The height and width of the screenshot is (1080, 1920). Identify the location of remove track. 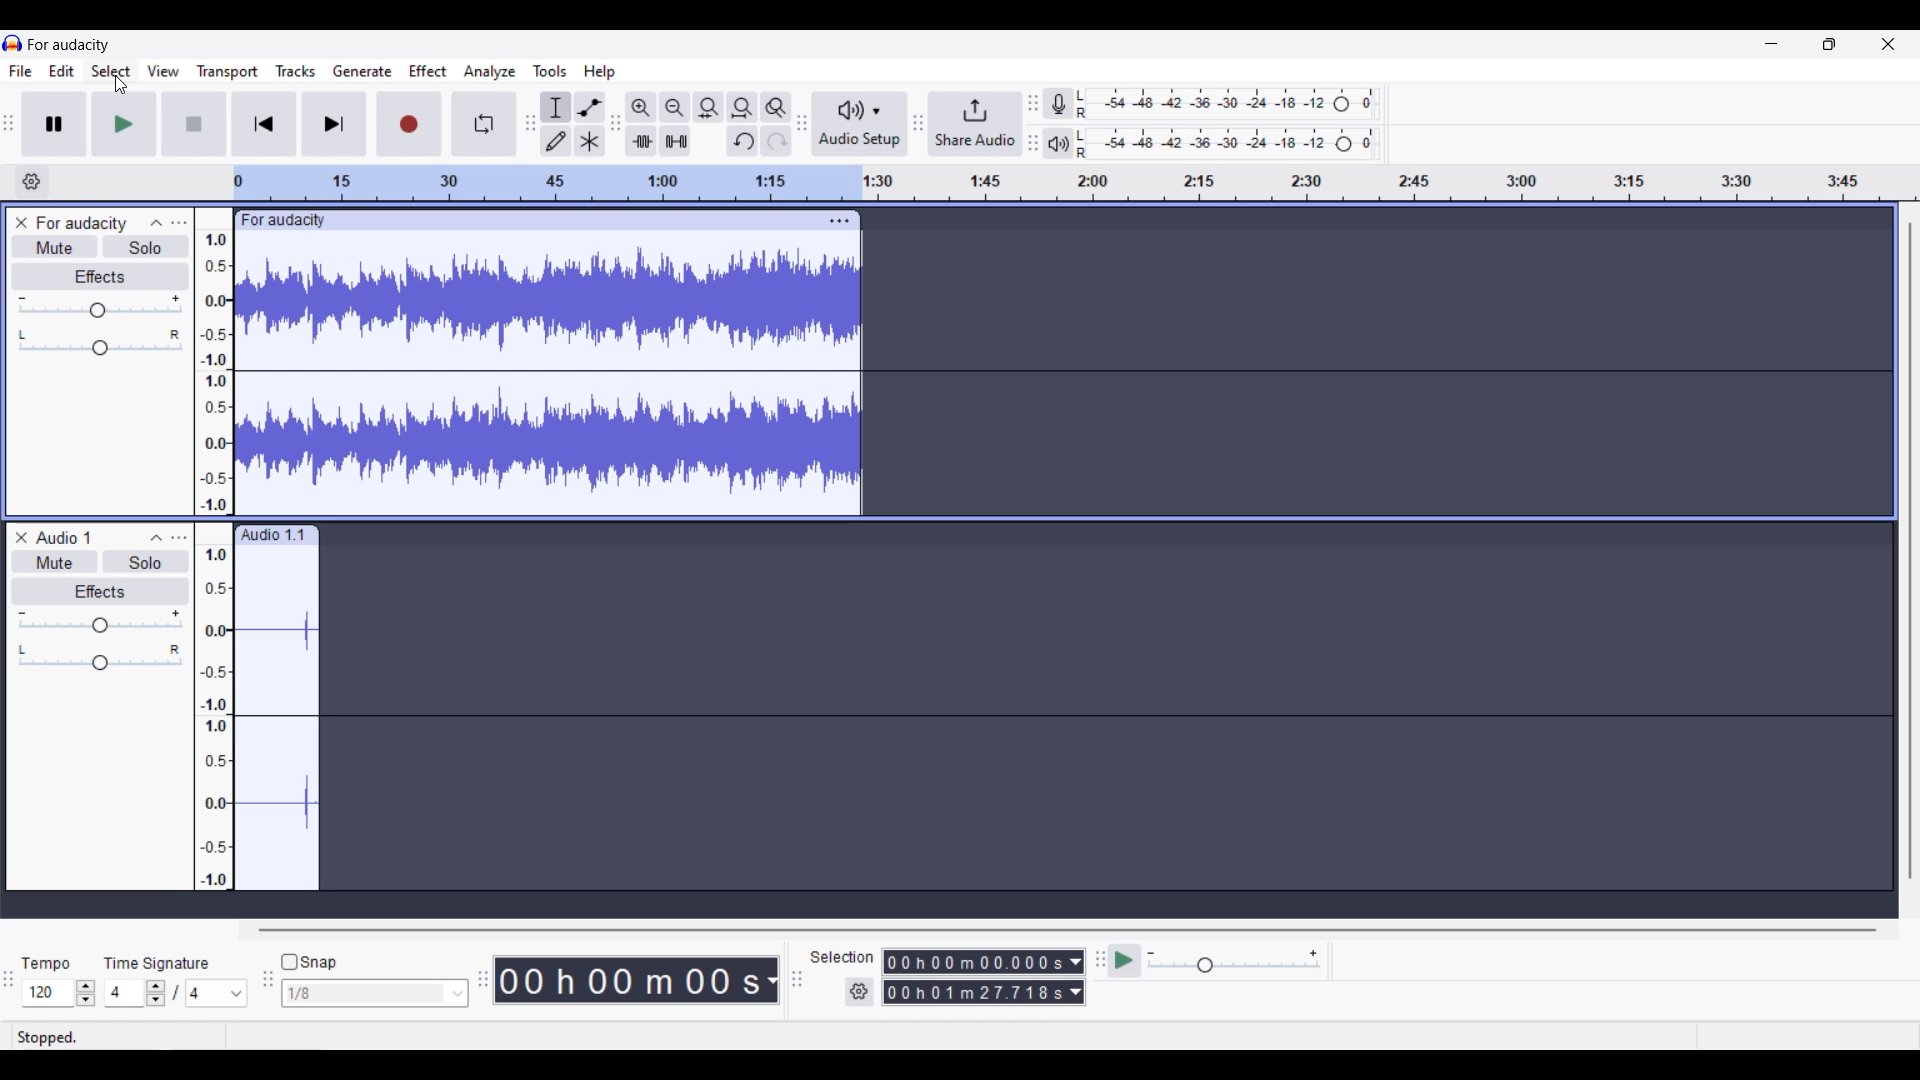
(21, 538).